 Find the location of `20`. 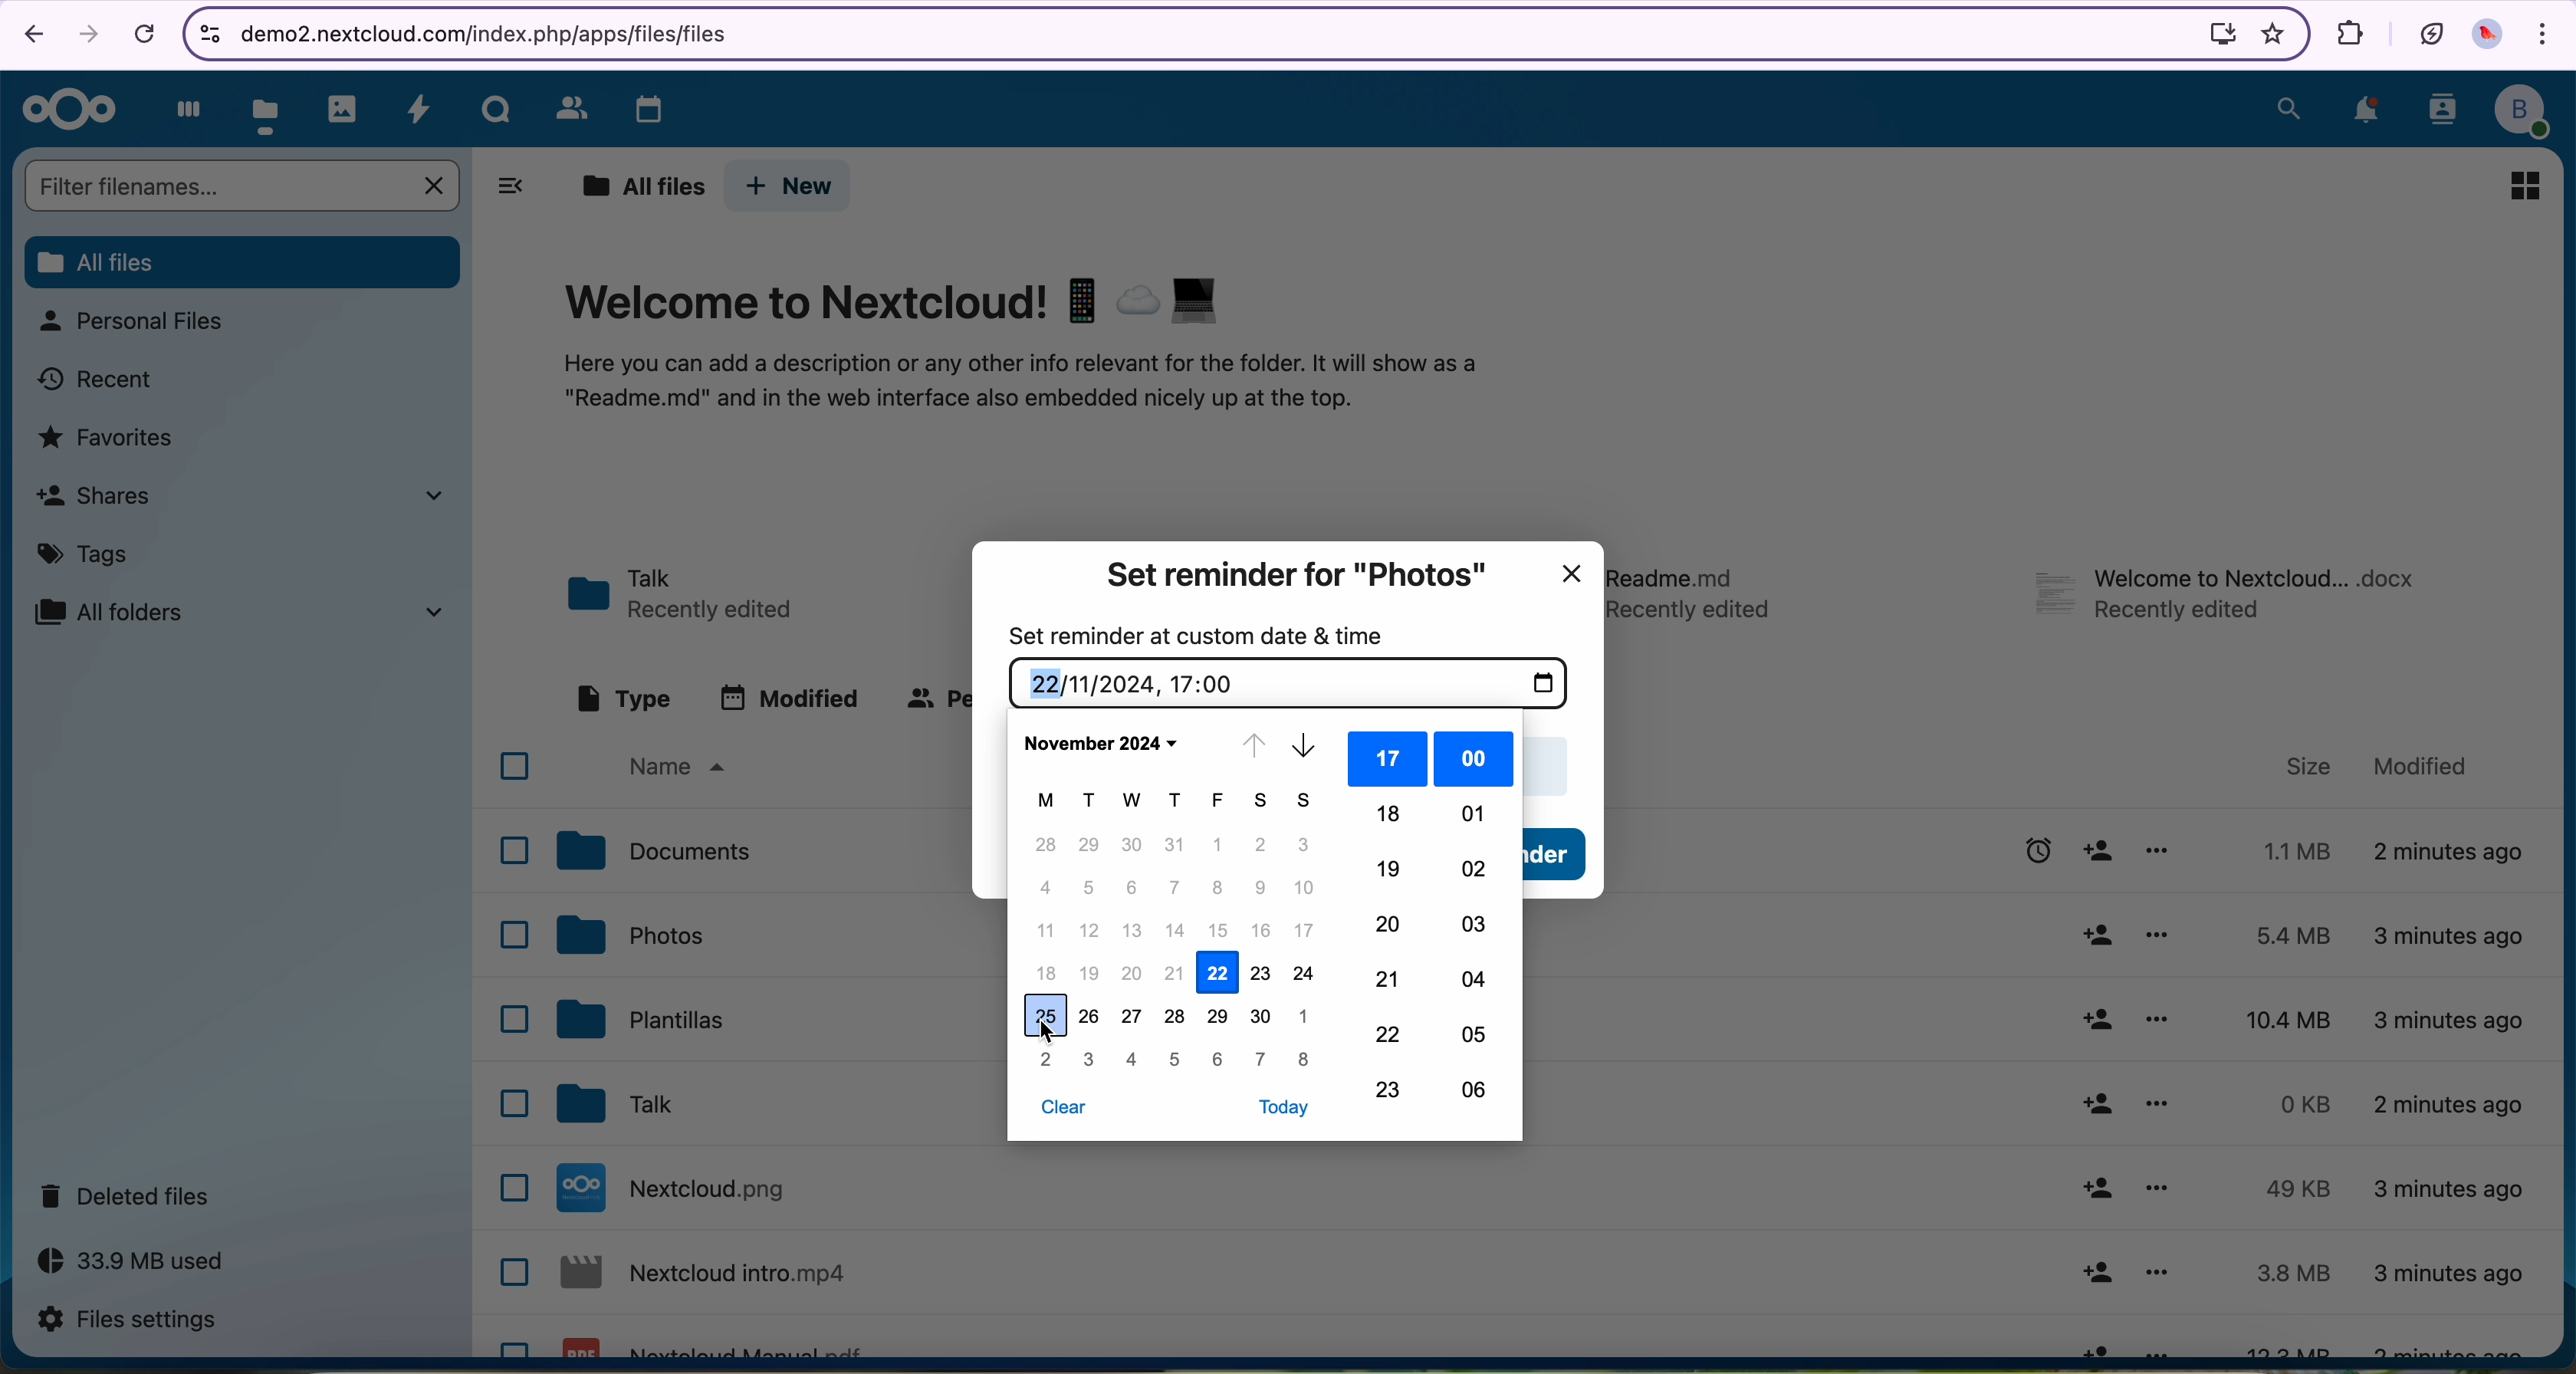

20 is located at coordinates (1135, 976).